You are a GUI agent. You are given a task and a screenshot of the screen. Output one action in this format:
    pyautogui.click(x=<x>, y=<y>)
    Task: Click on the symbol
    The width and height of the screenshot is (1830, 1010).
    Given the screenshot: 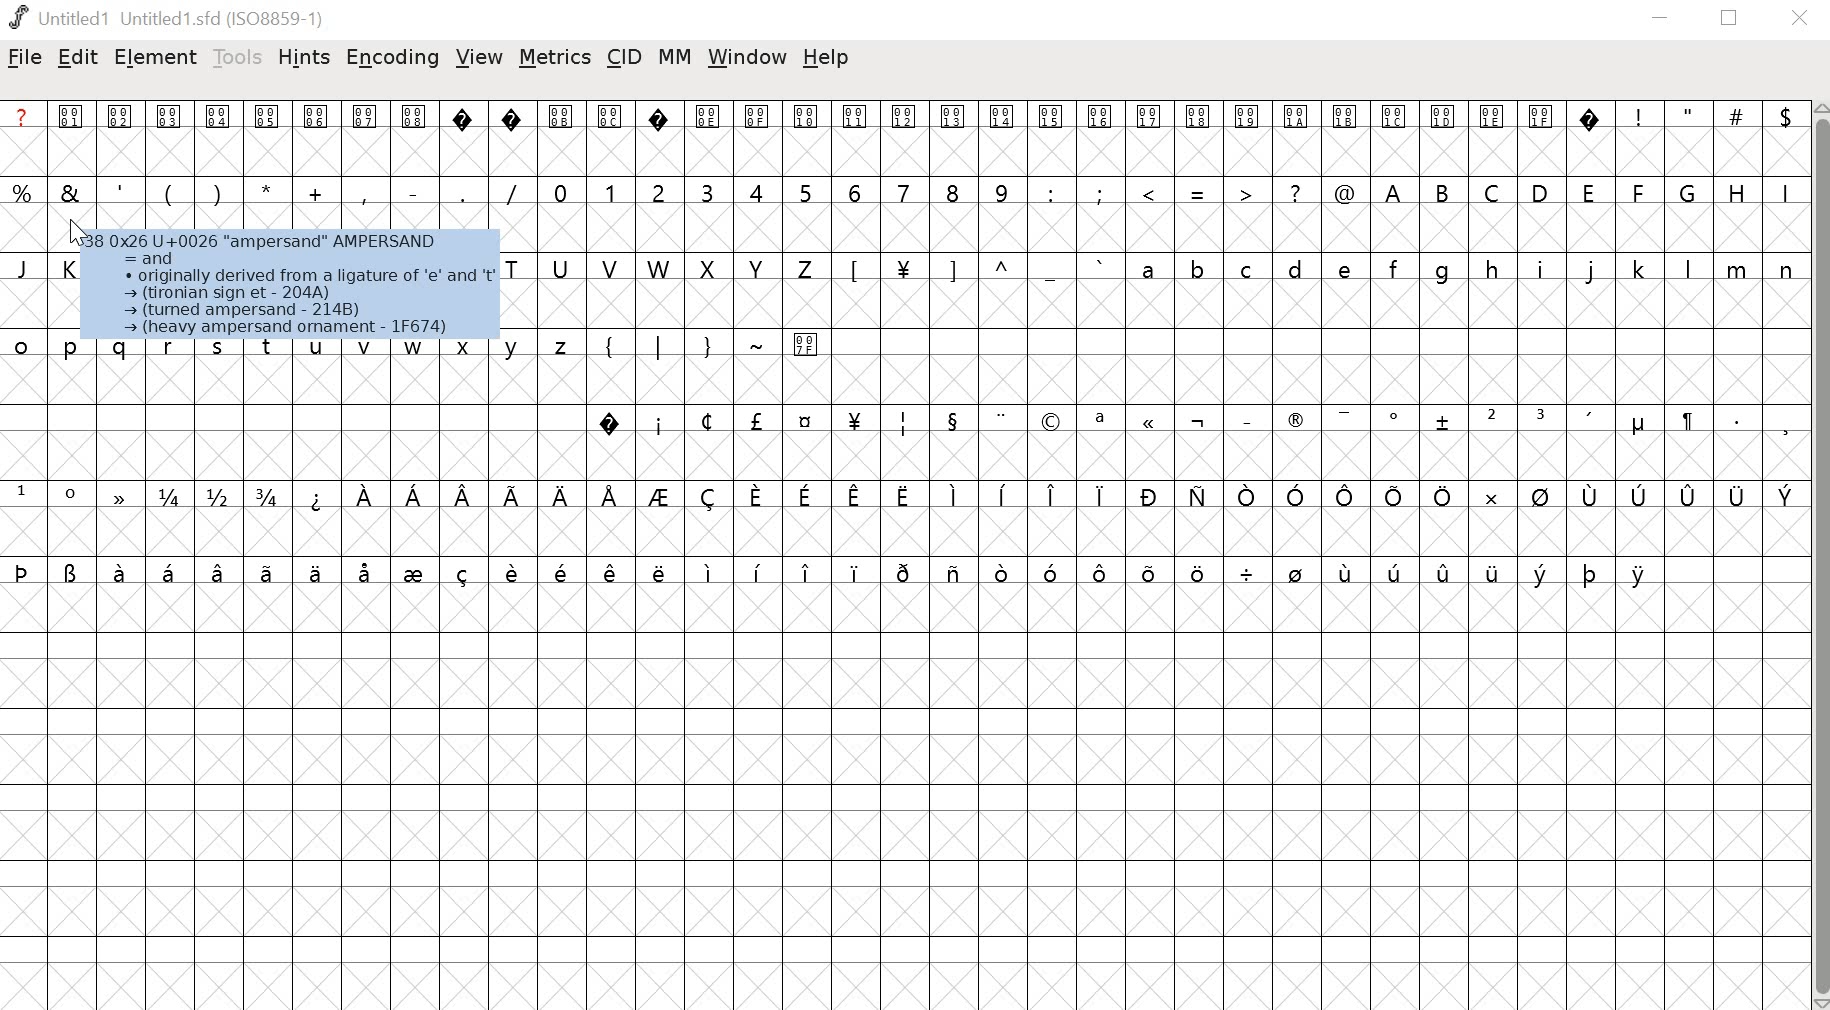 What is the action you would take?
    pyautogui.click(x=901, y=425)
    